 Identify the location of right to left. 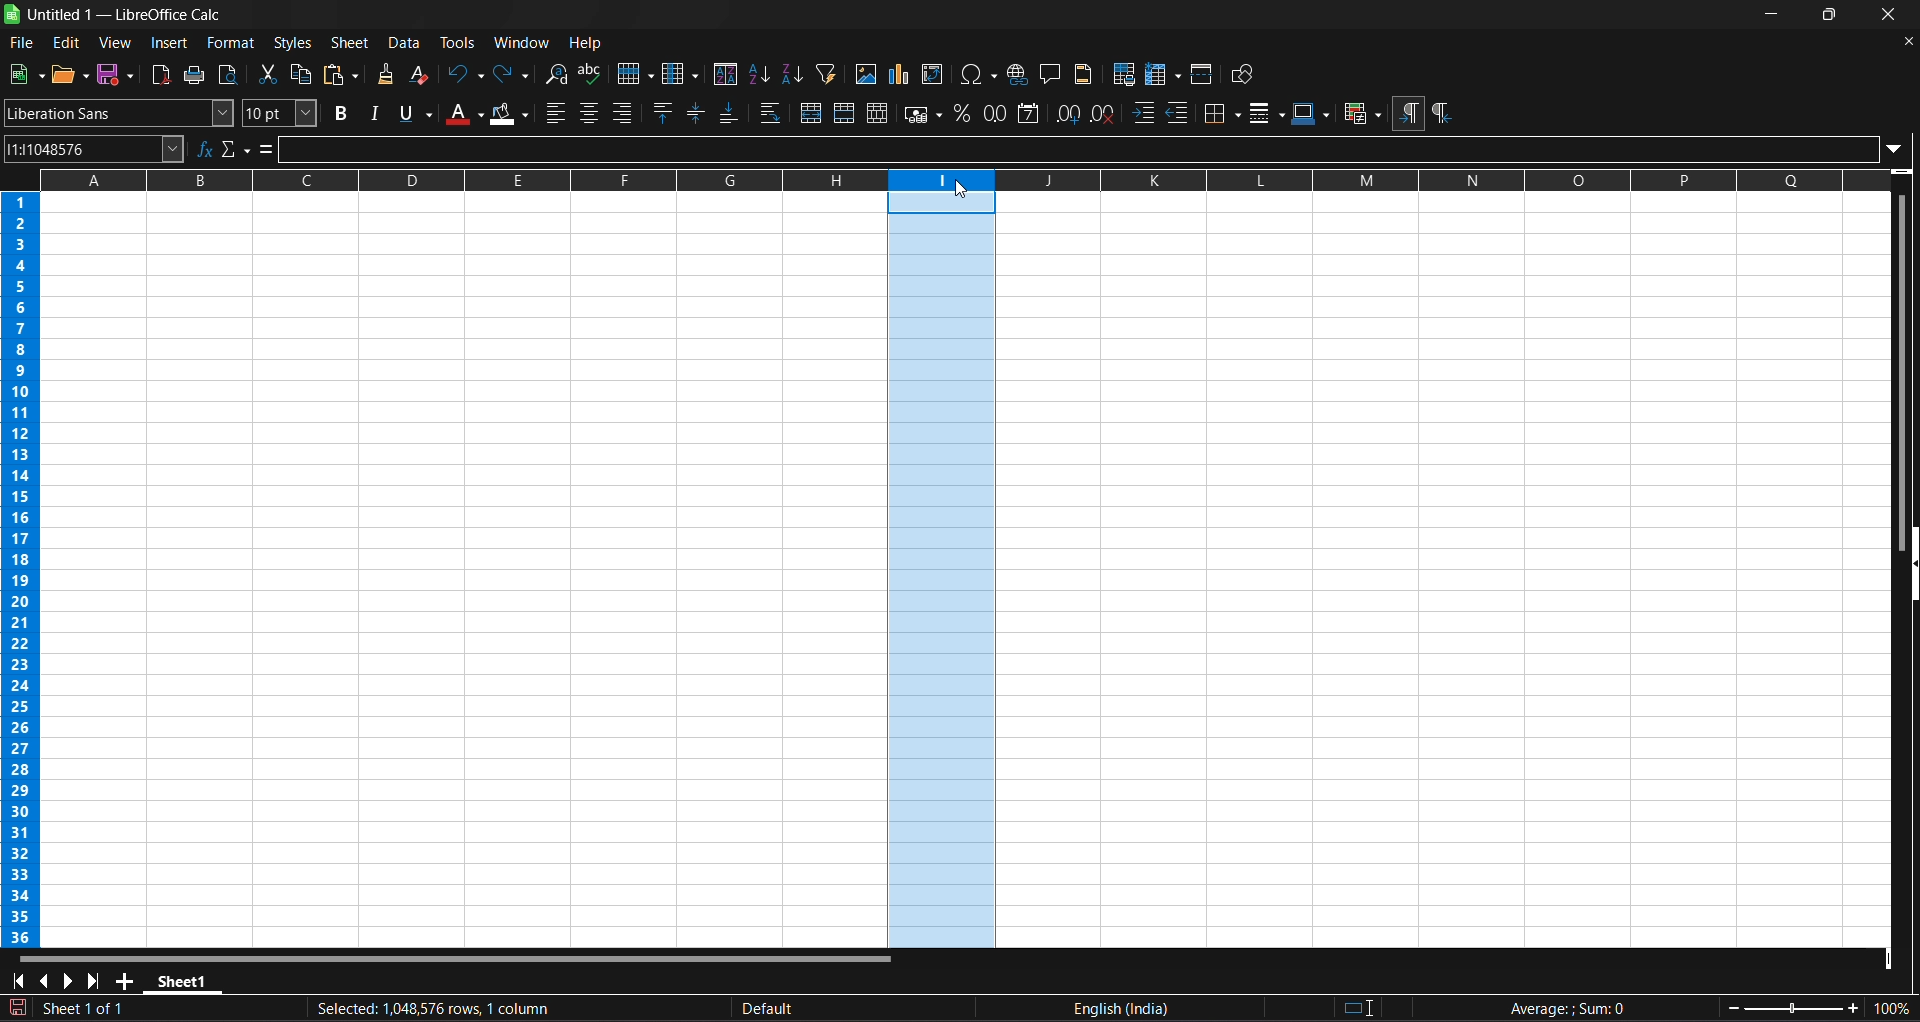
(1443, 114).